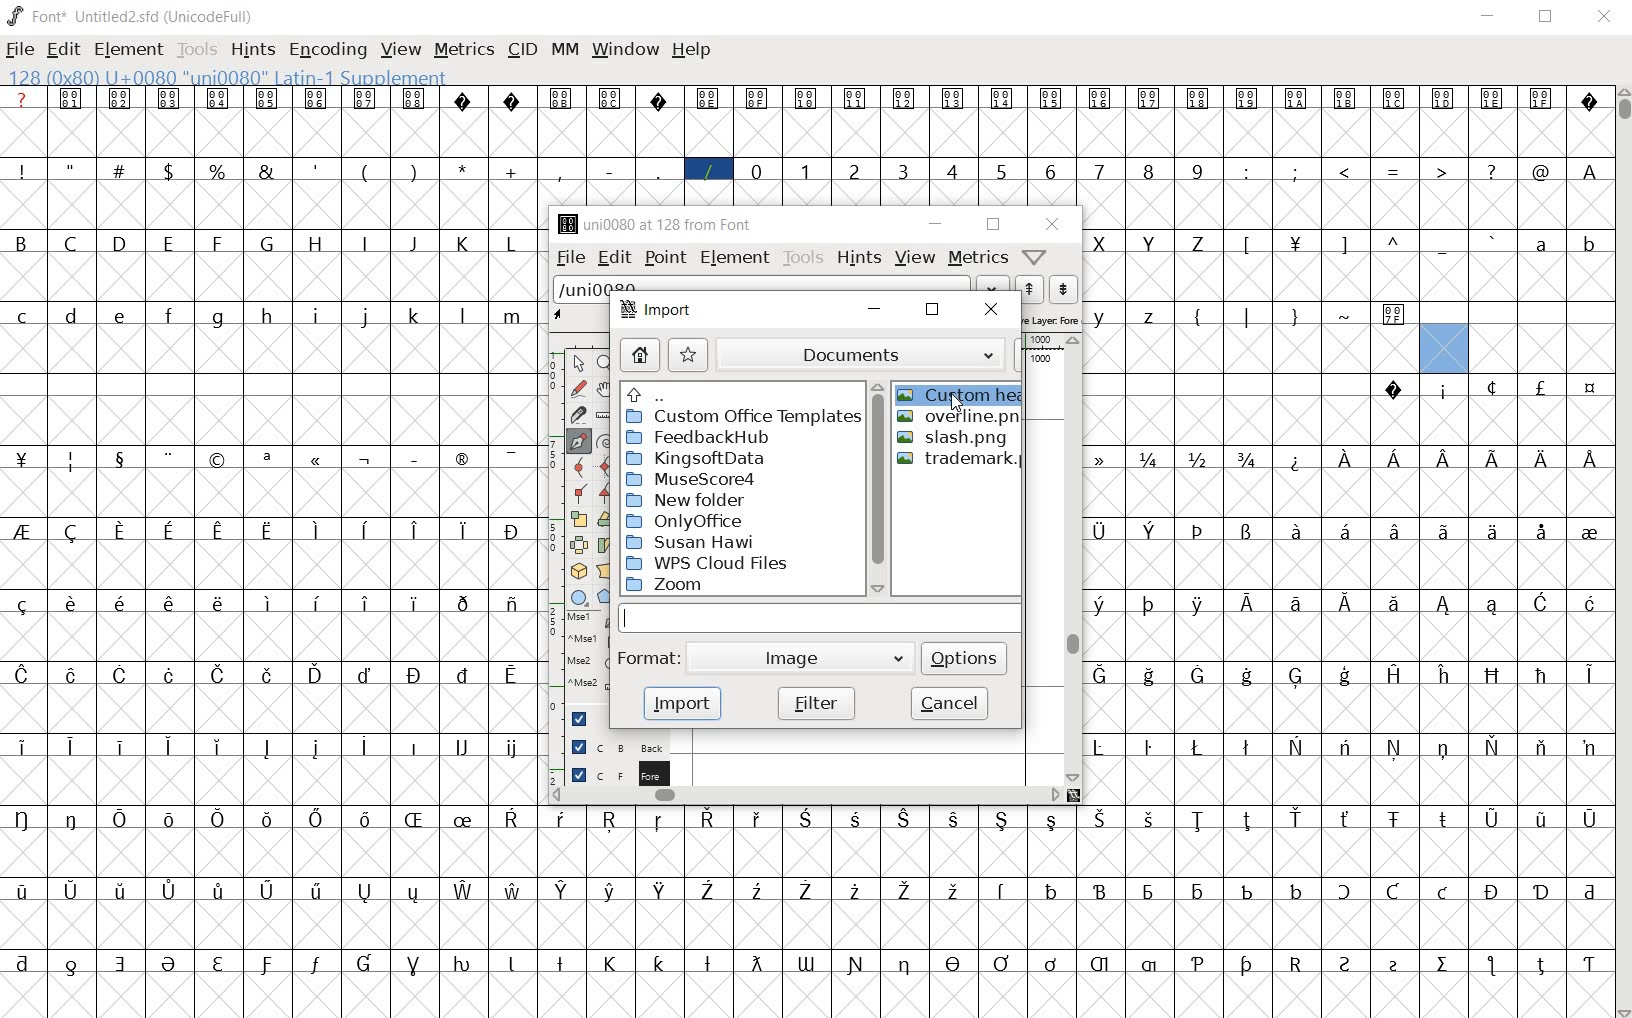  I want to click on glyph, so click(1443, 892).